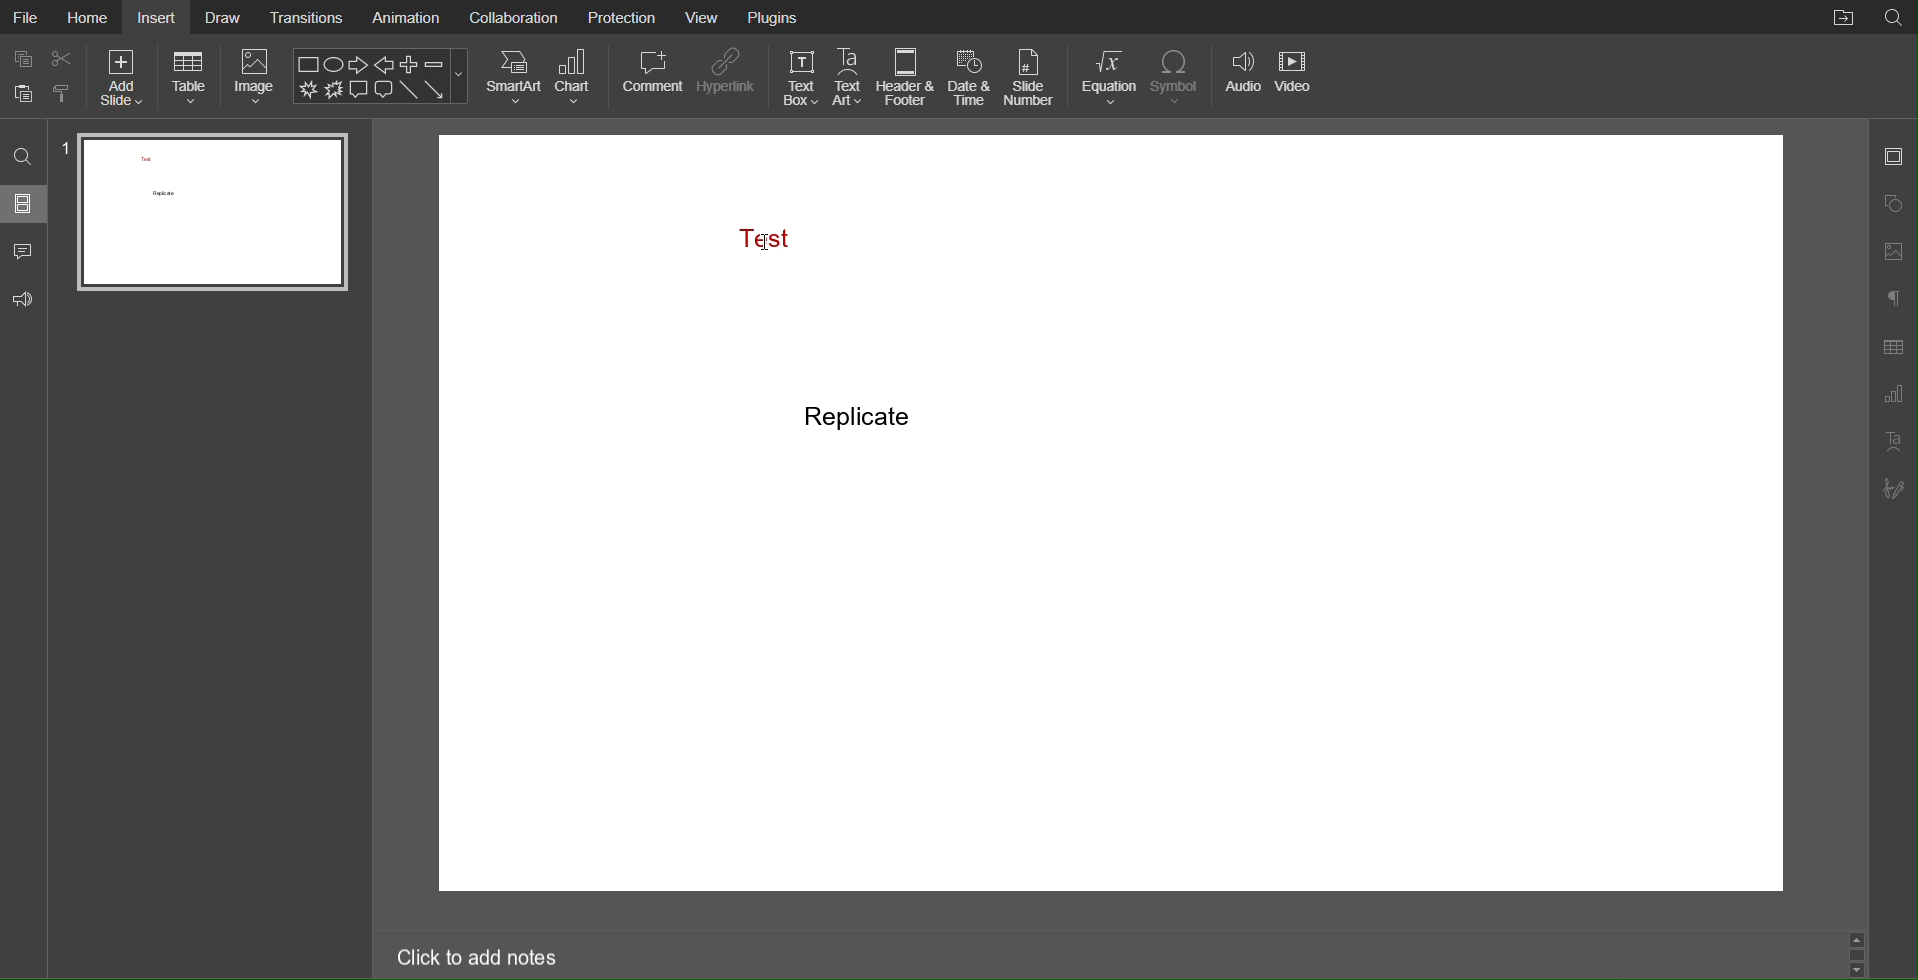 The width and height of the screenshot is (1918, 980). Describe the element at coordinates (970, 78) in the screenshot. I see `Date & Time` at that location.